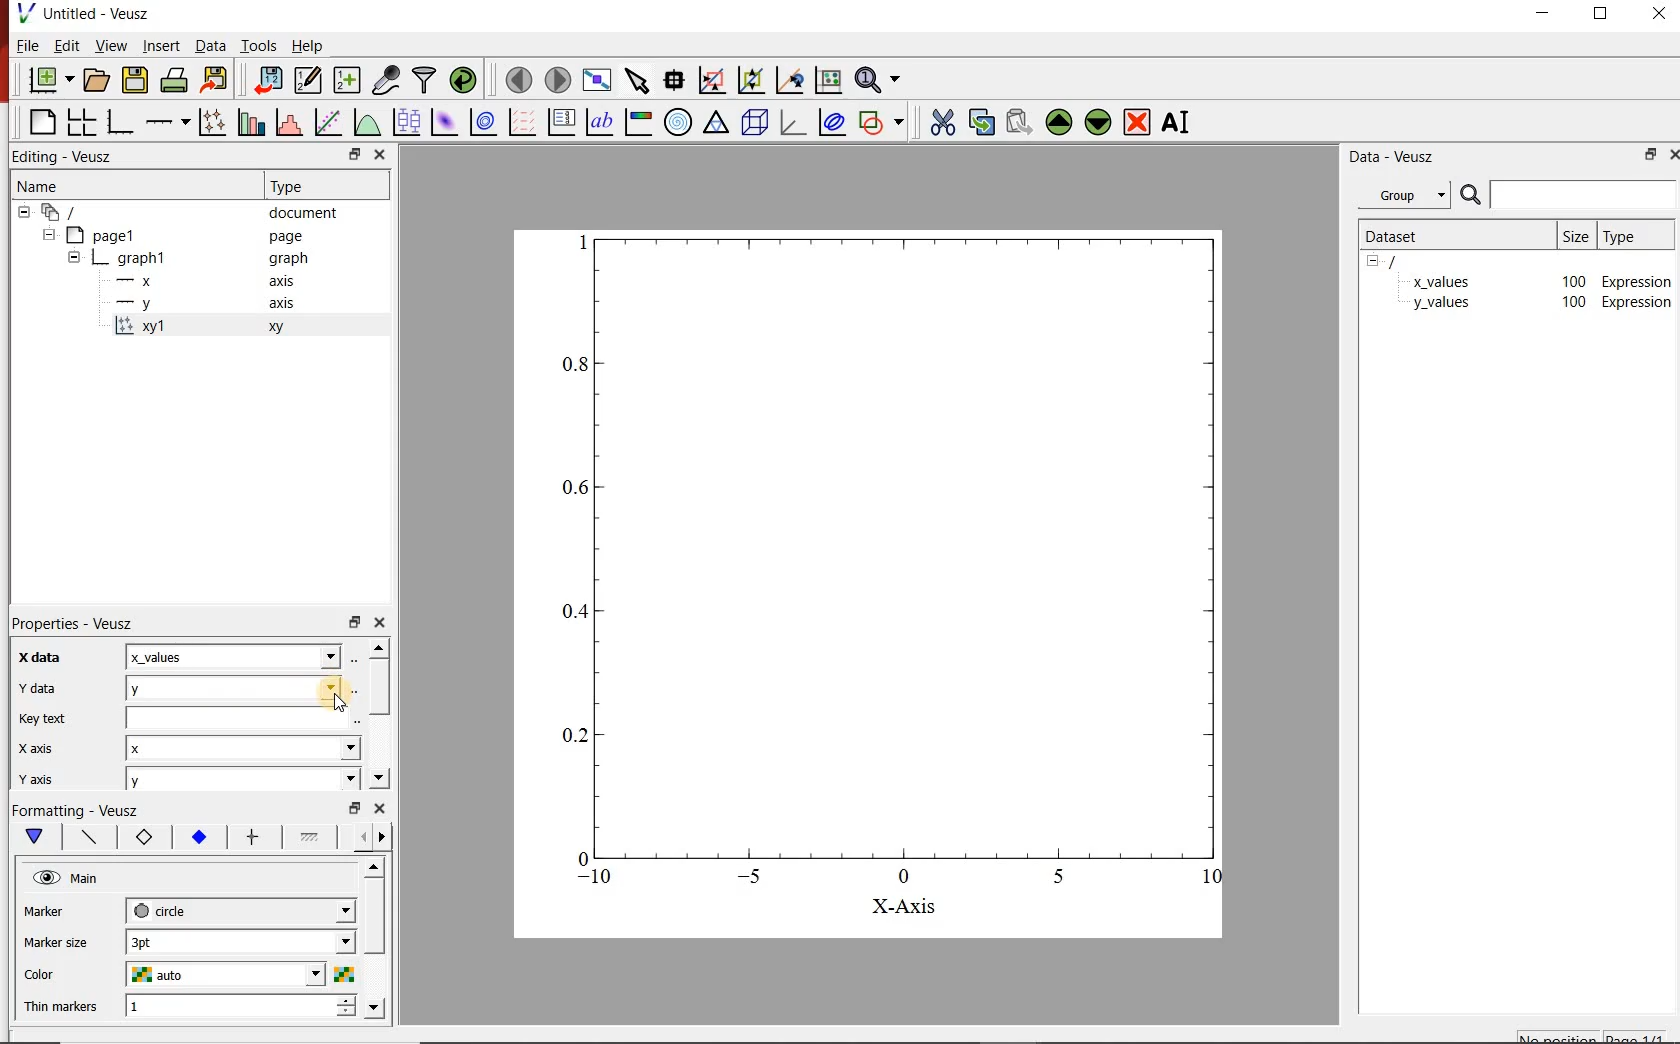 This screenshot has height=1044, width=1680. Describe the element at coordinates (350, 81) in the screenshot. I see `create new datasets using ranges, parametrically or as functions of existing datasets` at that location.